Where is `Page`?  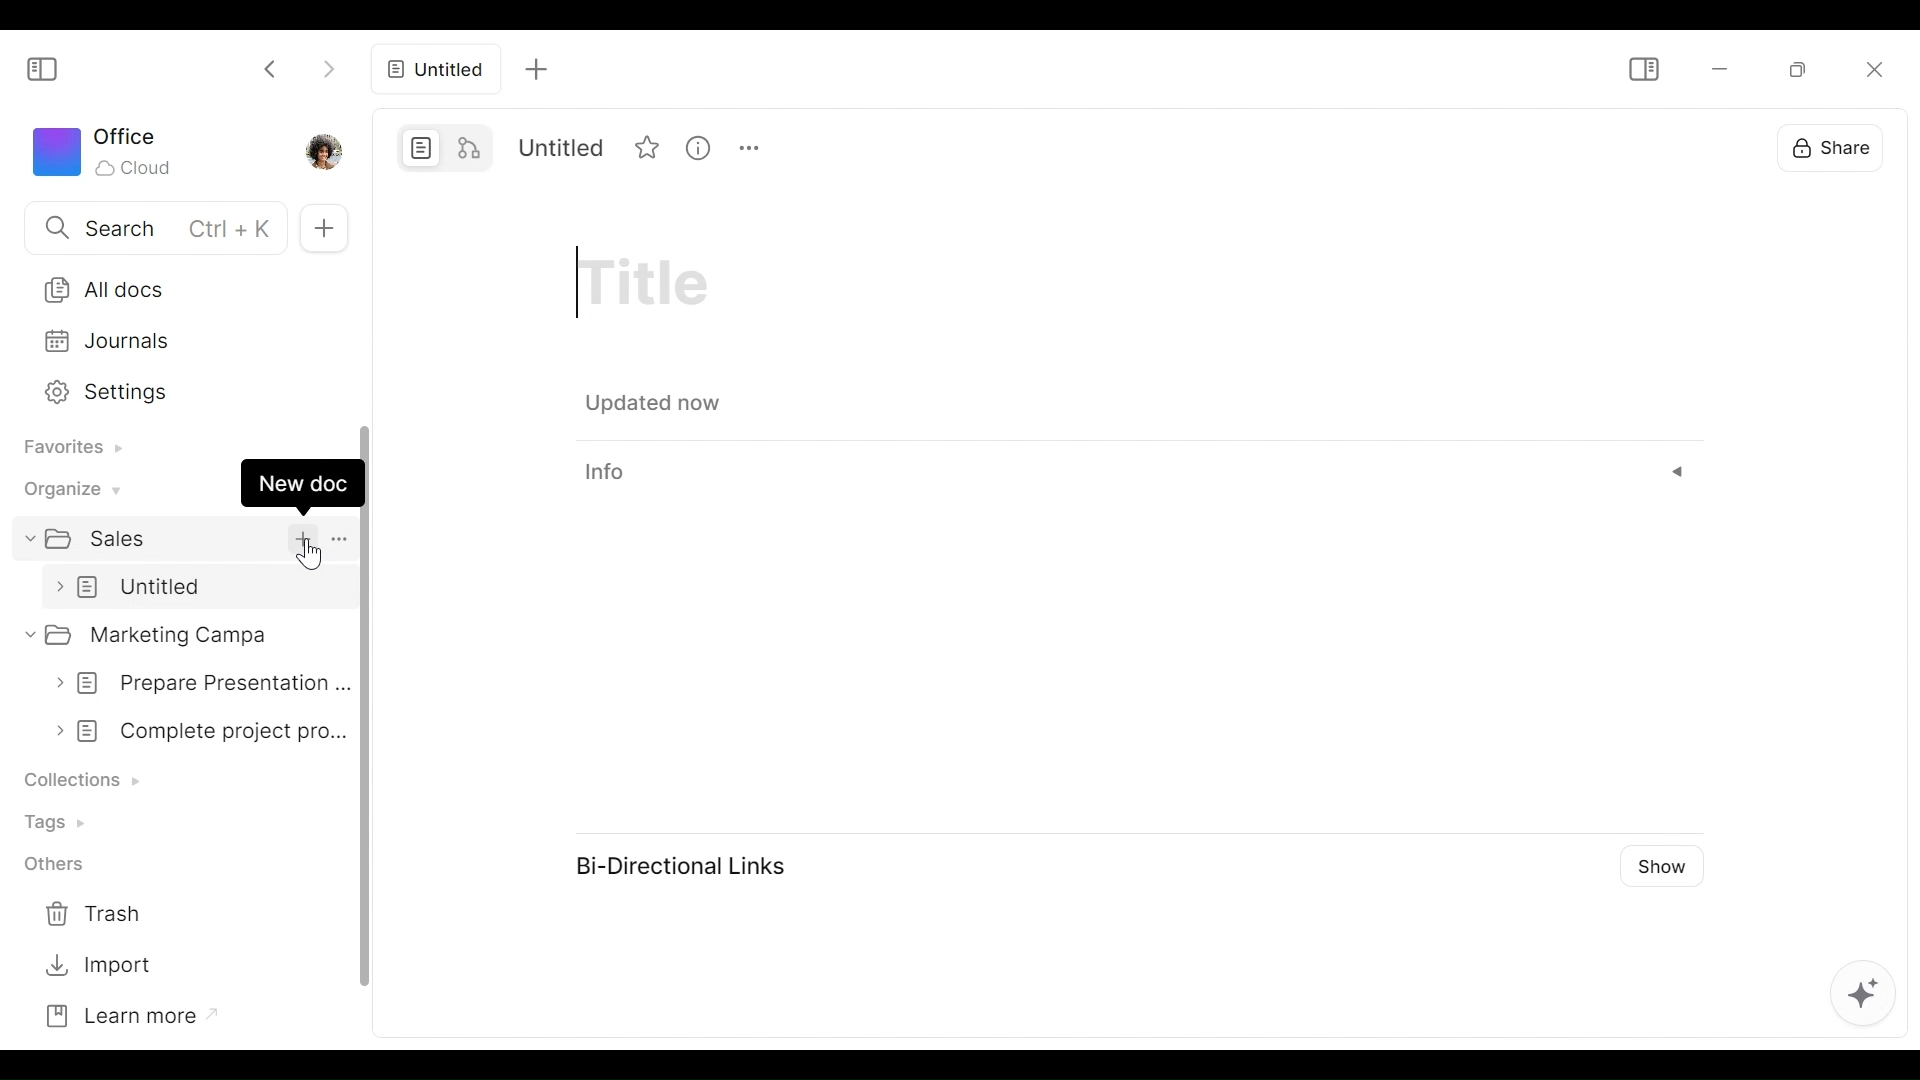
Page is located at coordinates (424, 149).